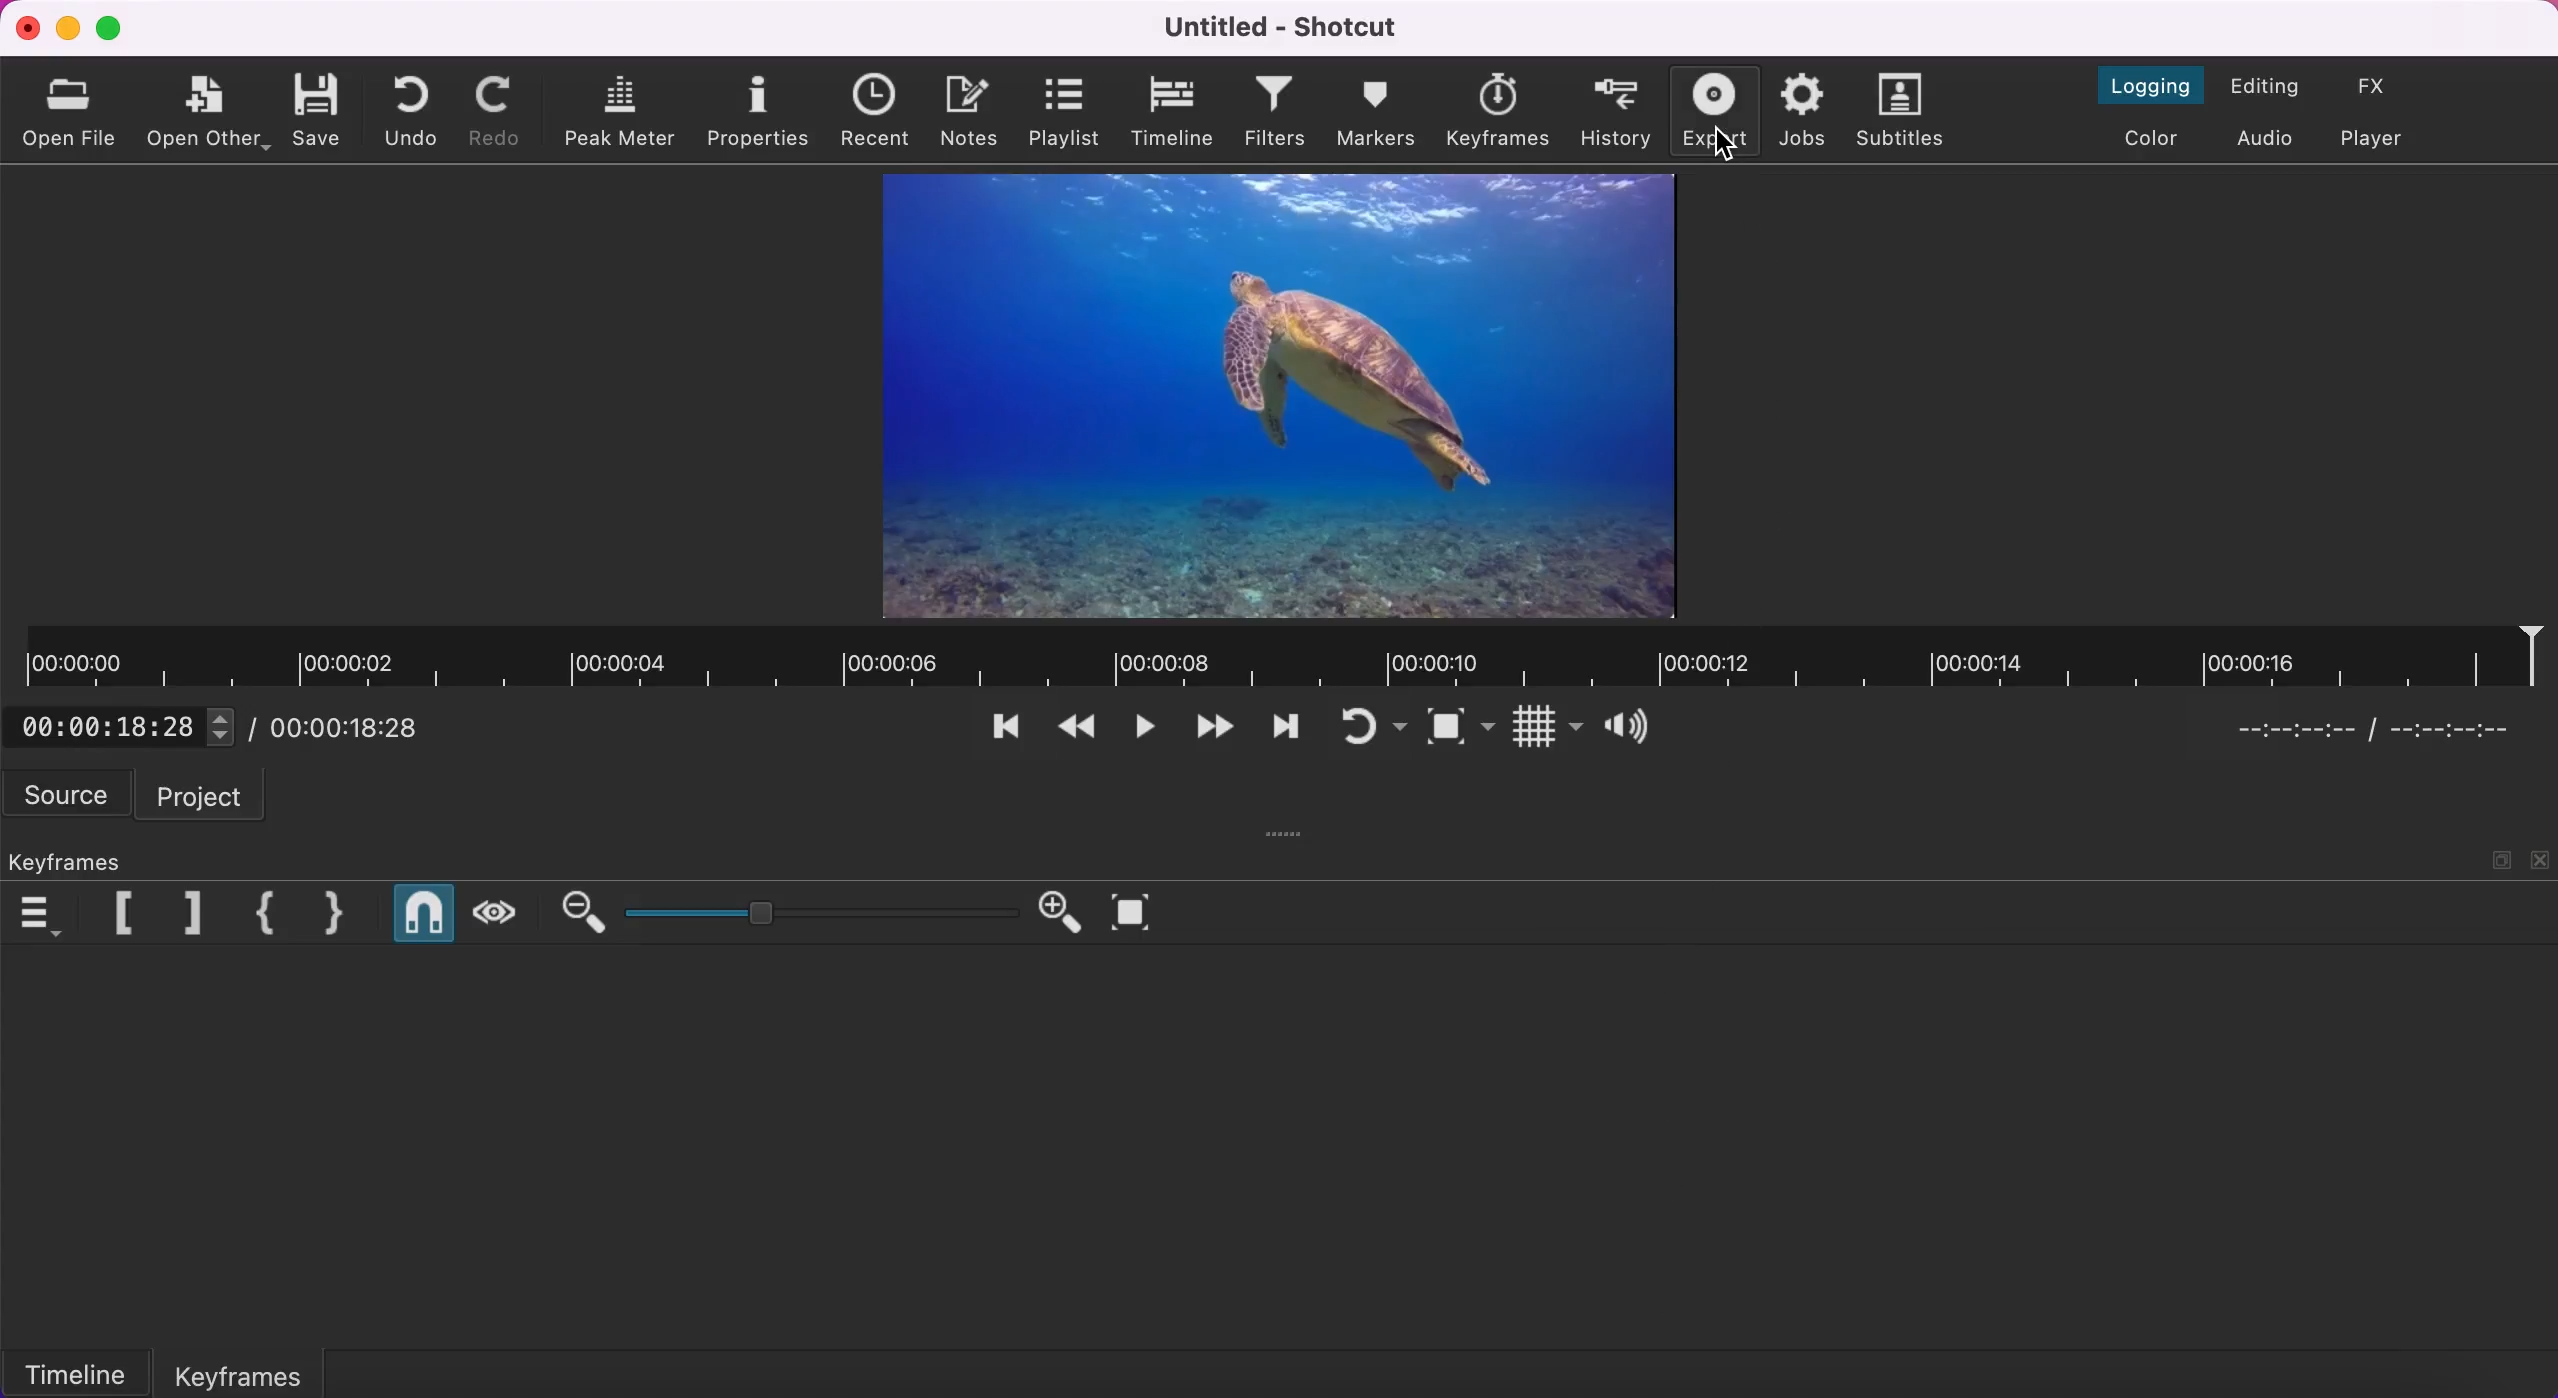 This screenshot has height=1398, width=2558. I want to click on next marker, so click(181, 911).